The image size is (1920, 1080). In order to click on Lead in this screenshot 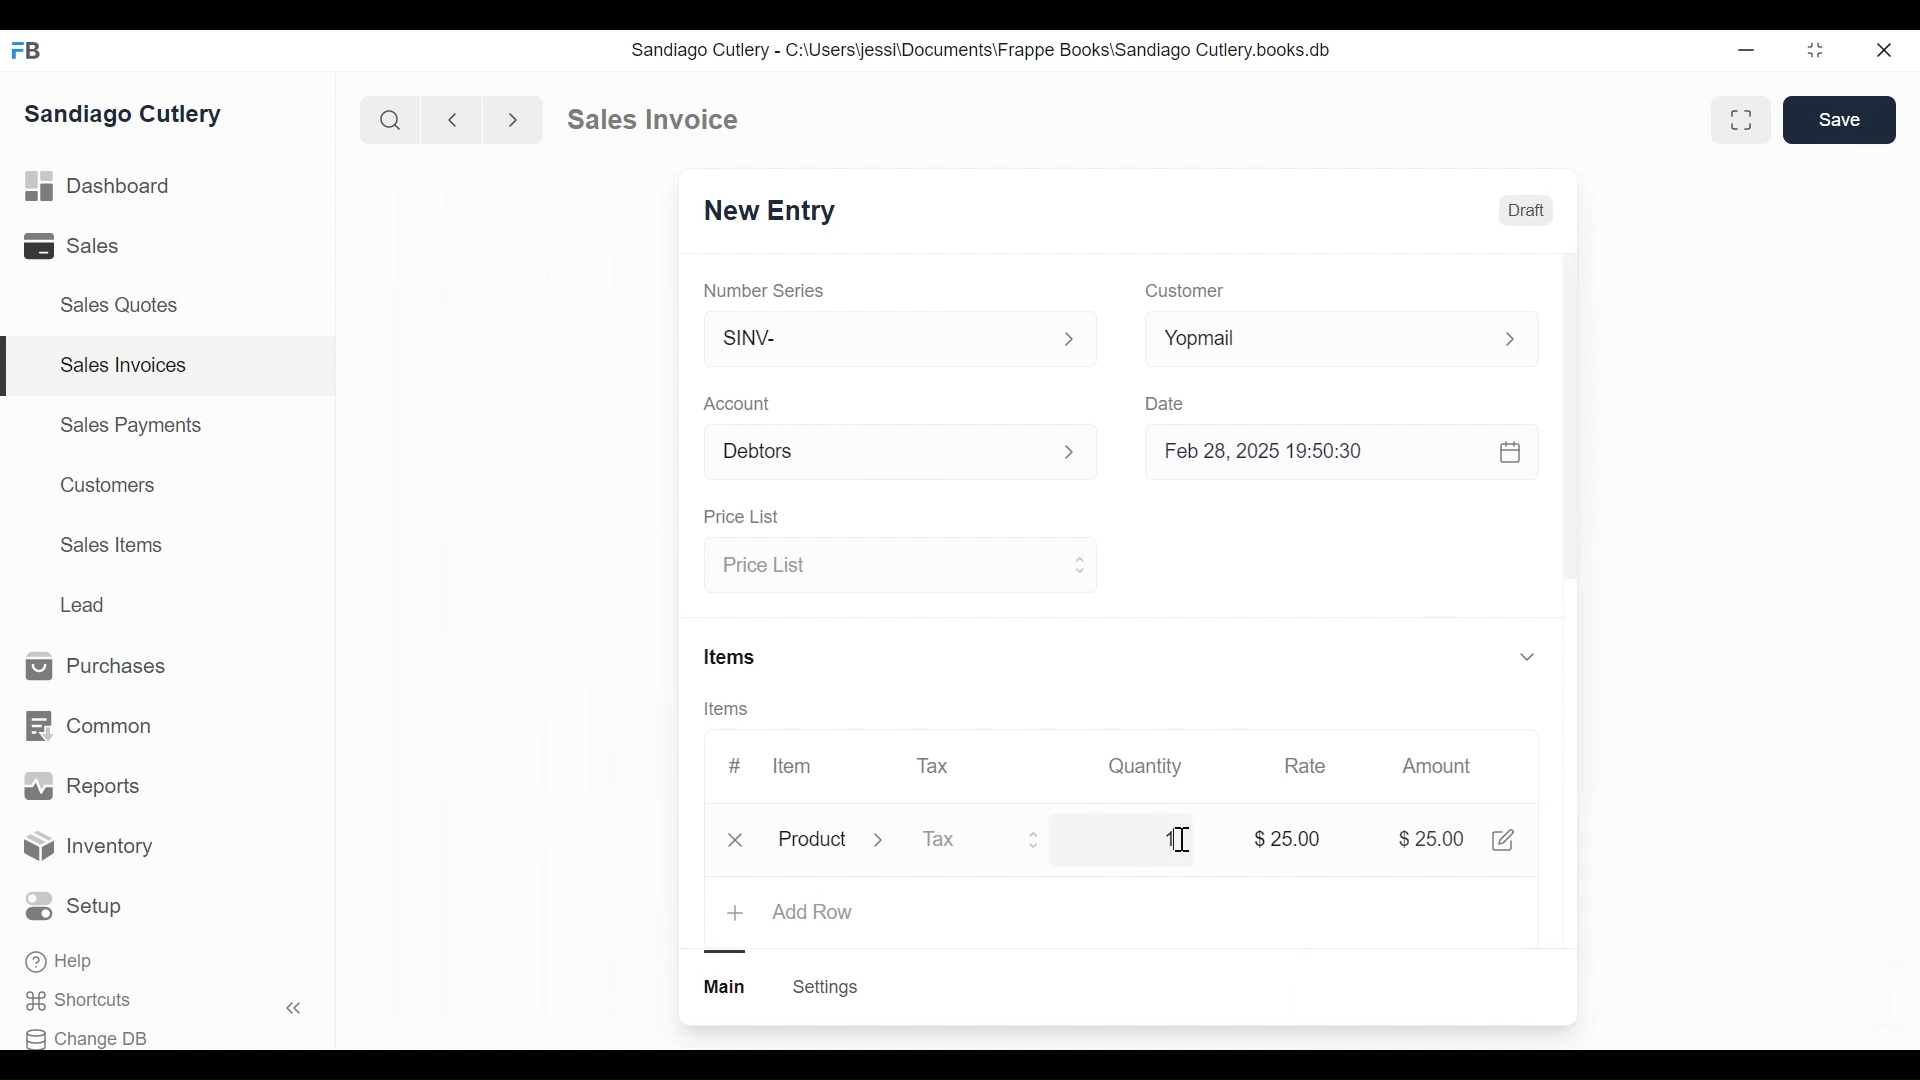, I will do `click(85, 603)`.